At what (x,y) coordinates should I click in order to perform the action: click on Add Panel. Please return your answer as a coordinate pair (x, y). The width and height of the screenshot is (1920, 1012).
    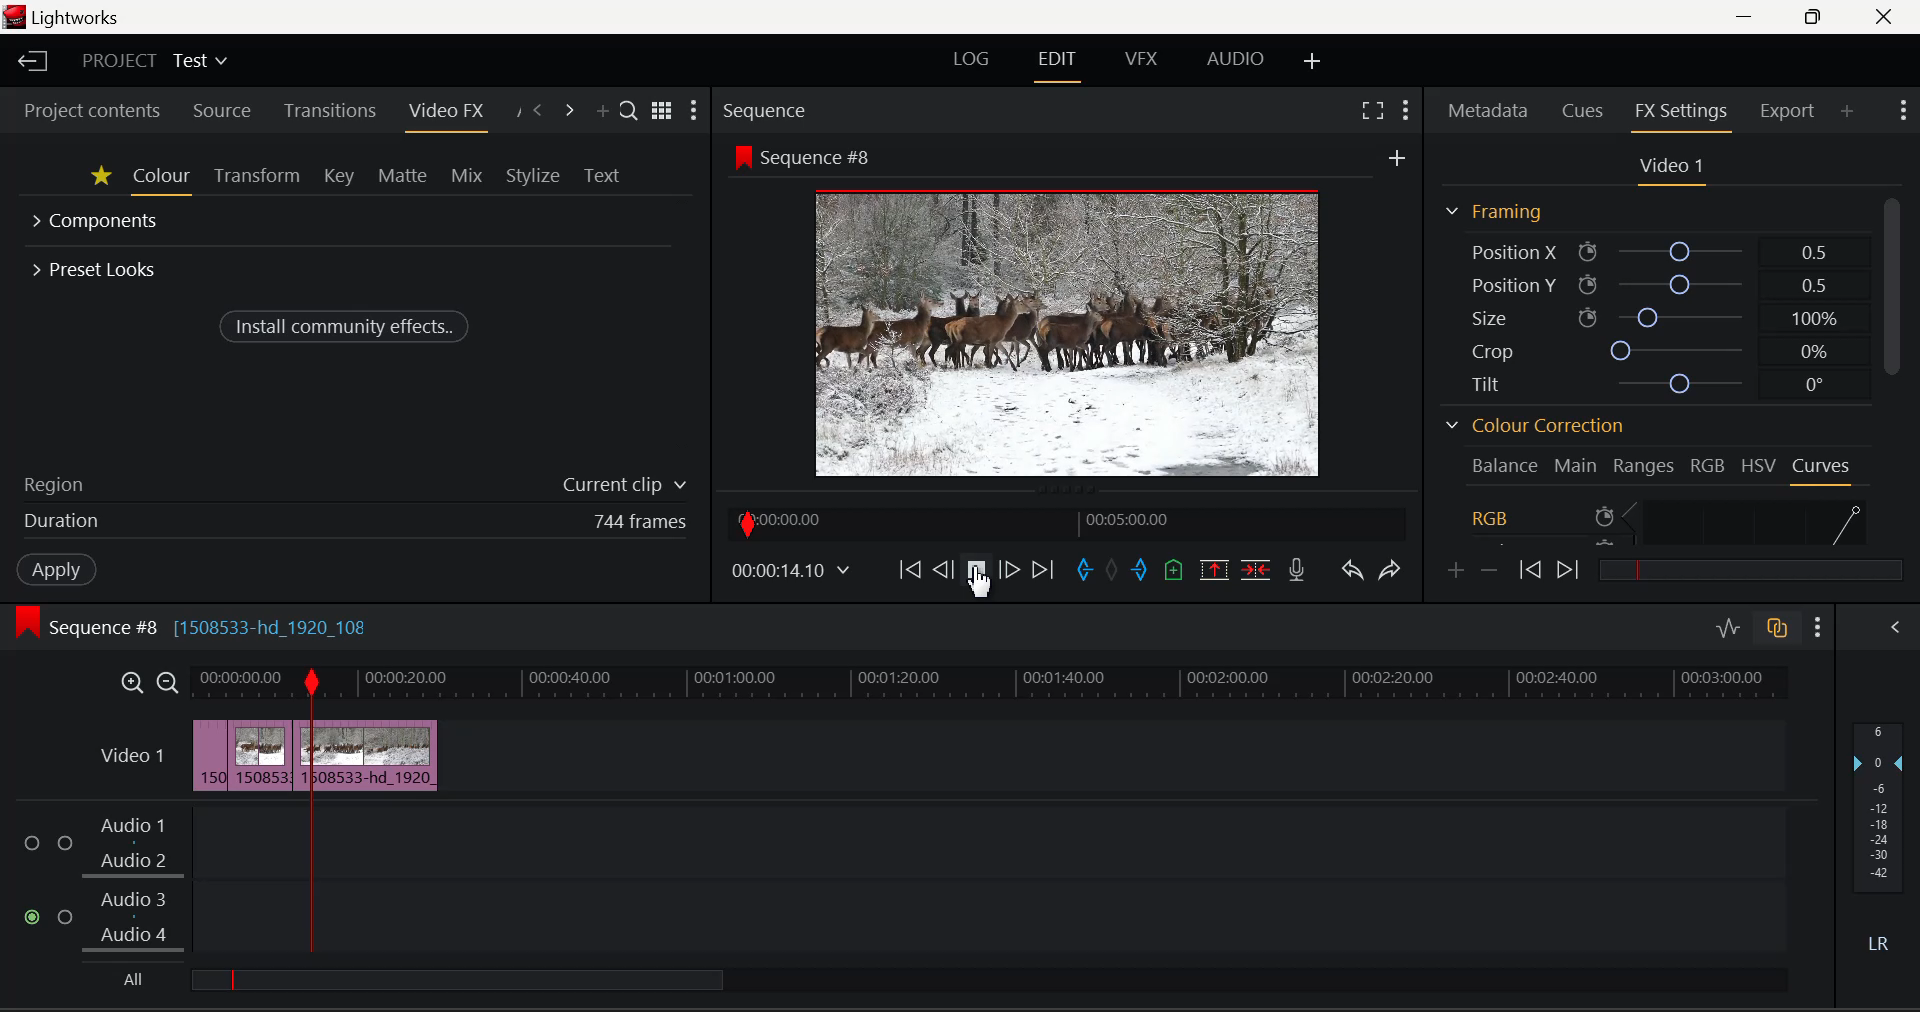
    Looking at the image, I should click on (1847, 111).